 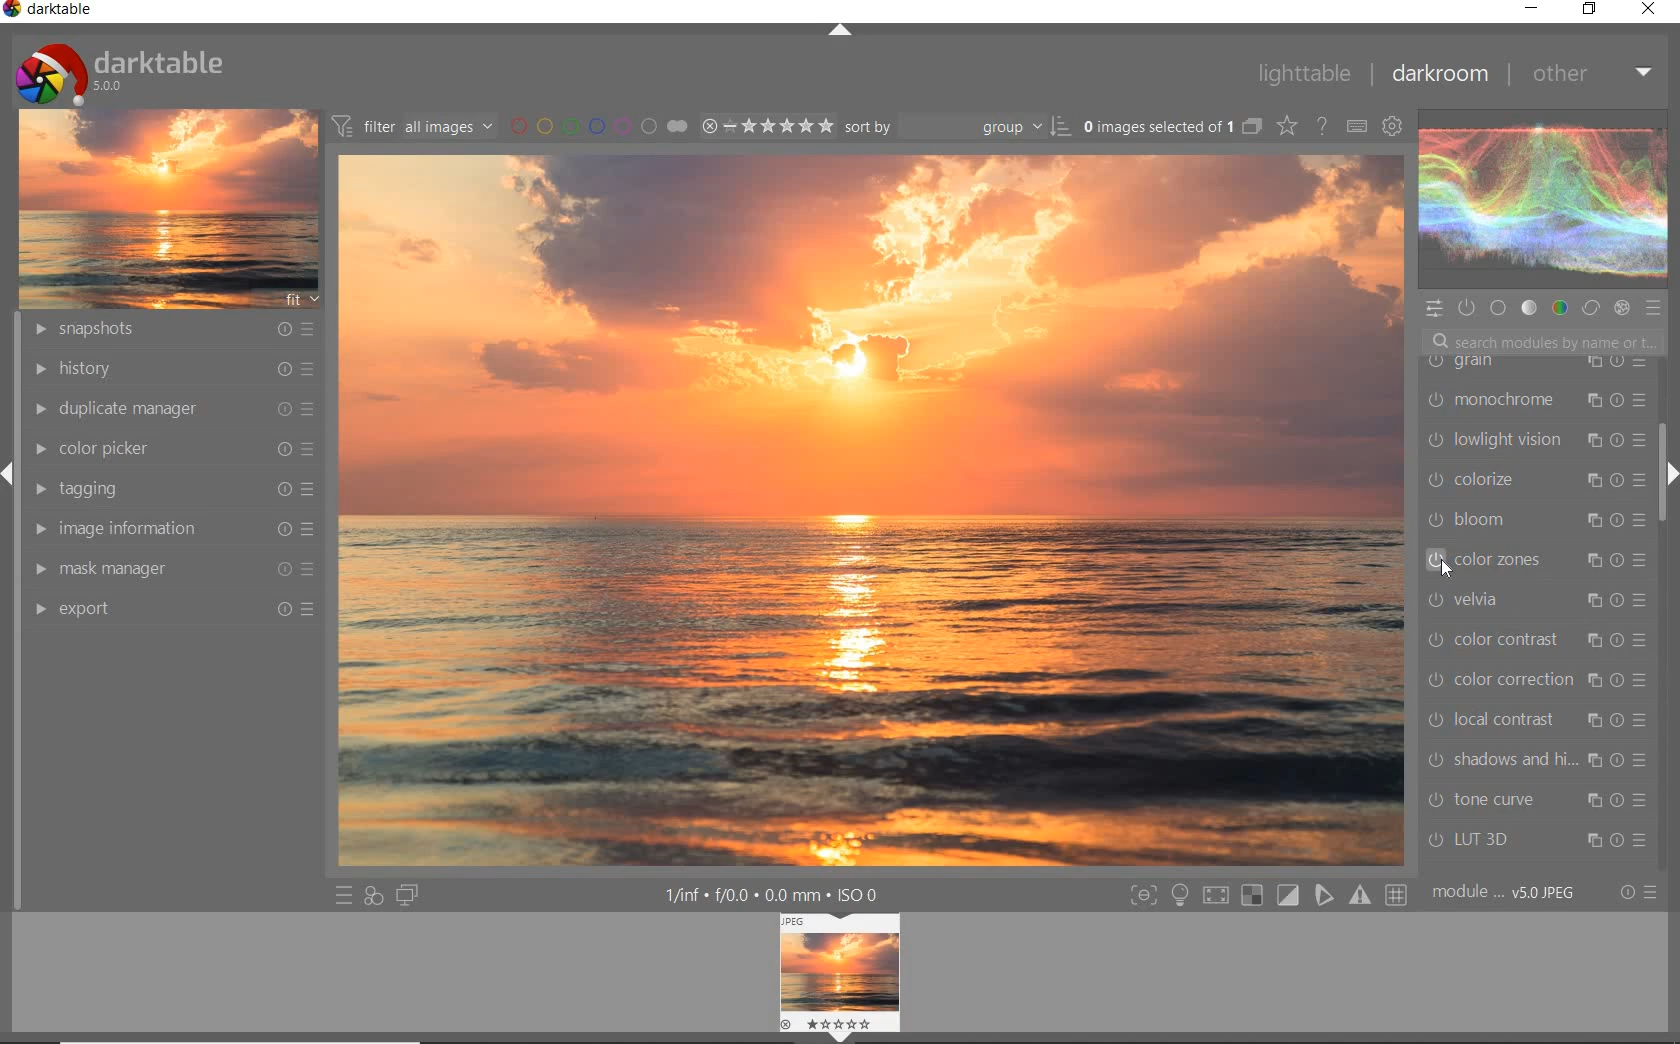 What do you see at coordinates (51, 11) in the screenshot?
I see `darktable` at bounding box center [51, 11].